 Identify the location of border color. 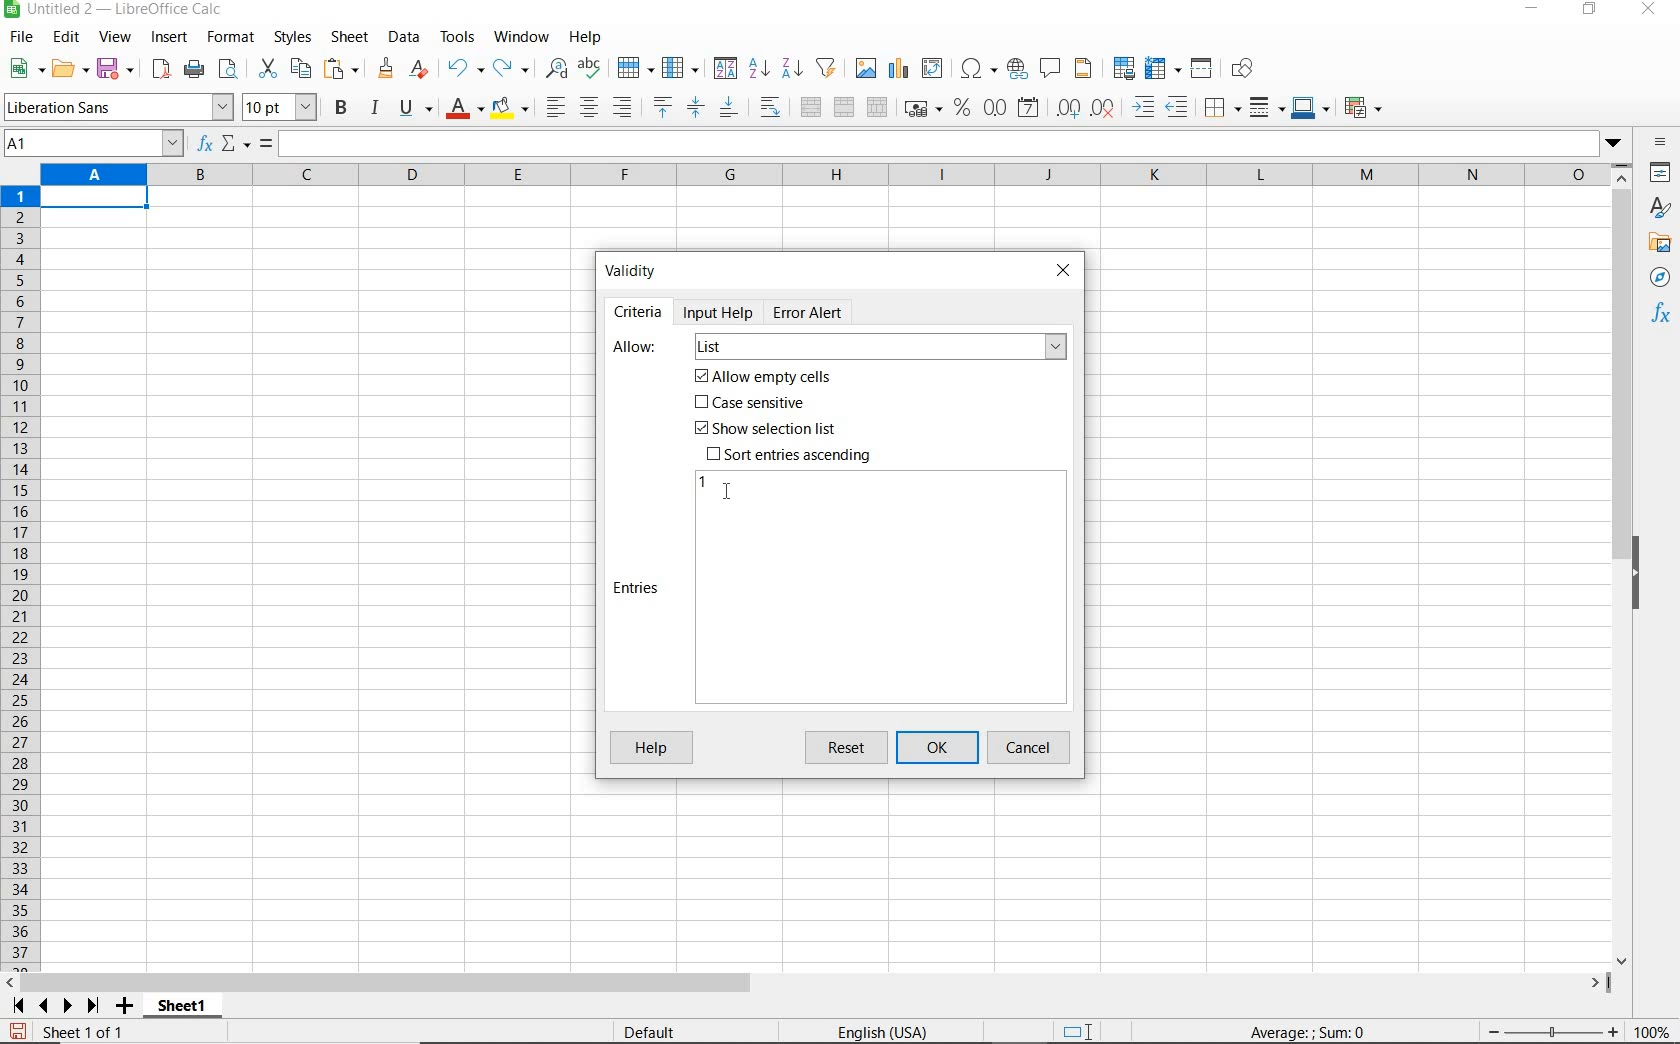
(1310, 107).